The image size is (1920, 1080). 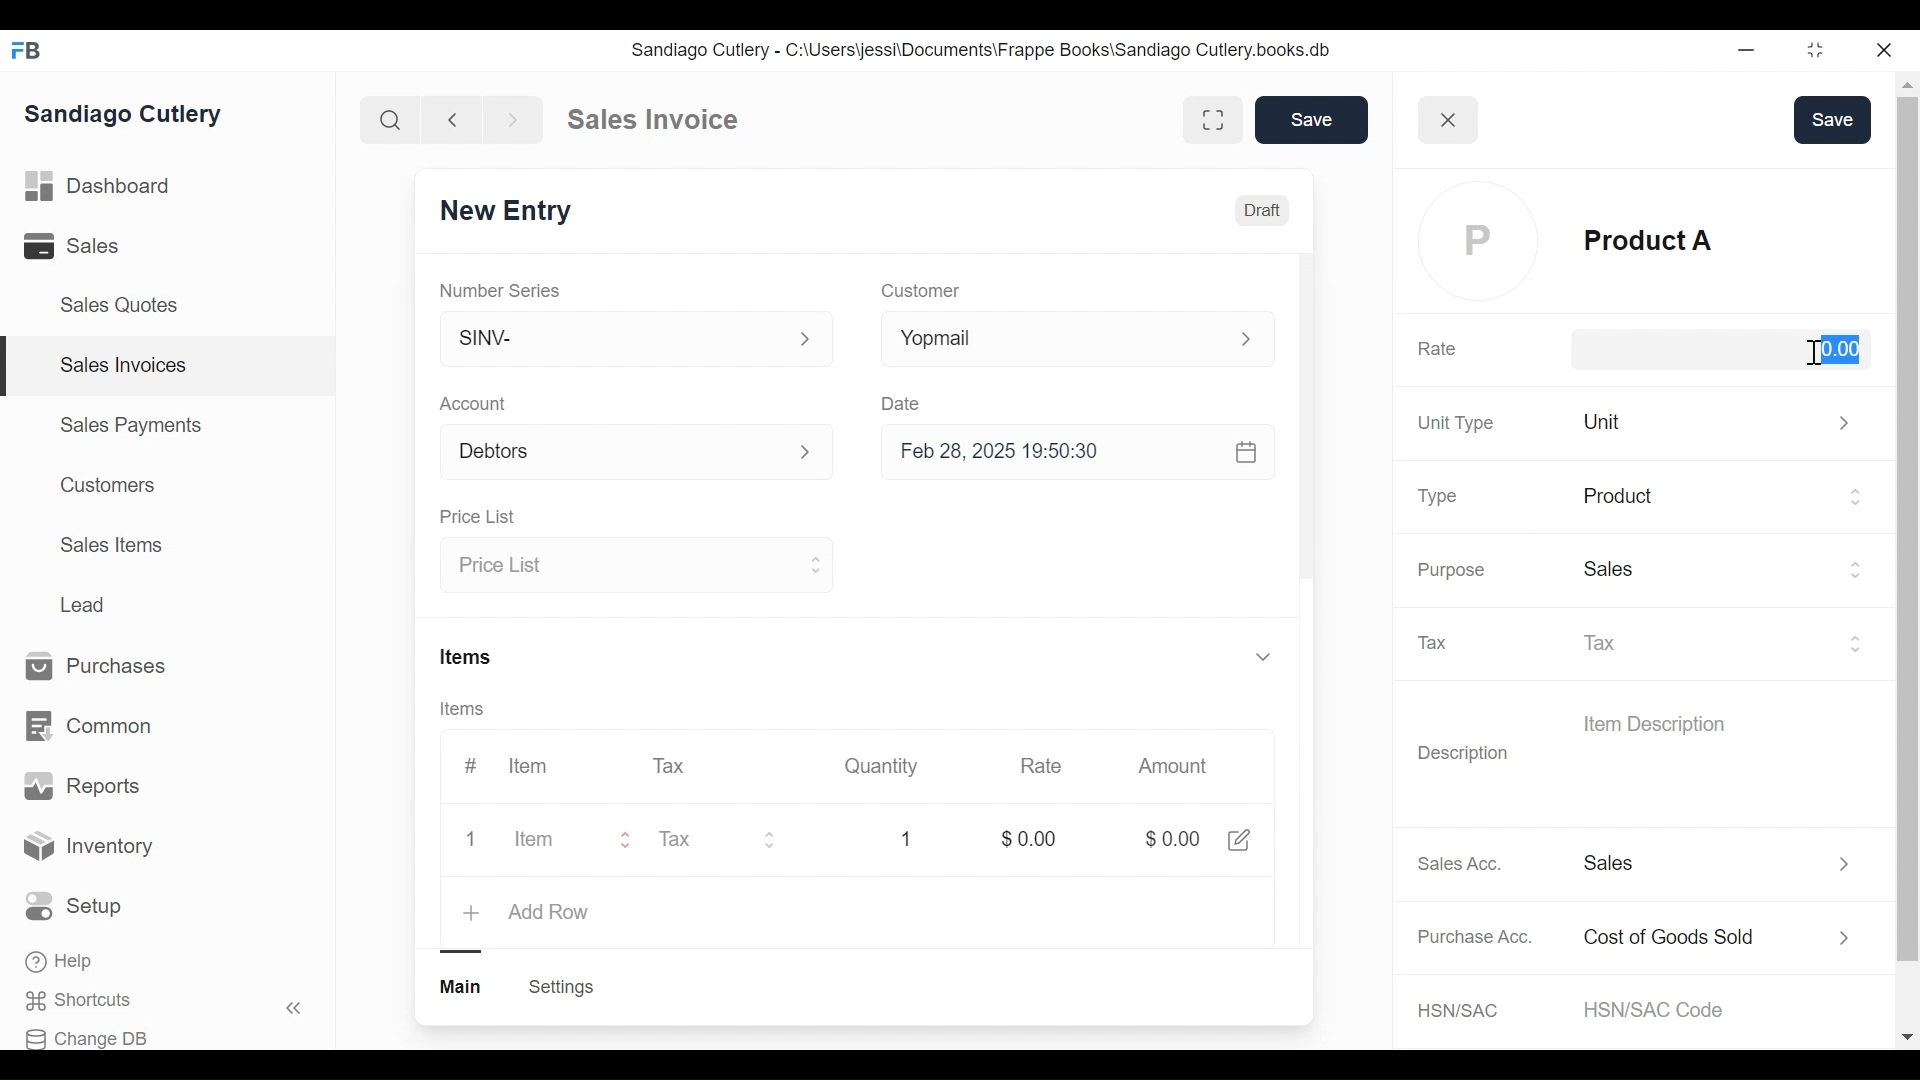 I want to click on Sandiago Cutlery, so click(x=129, y=114).